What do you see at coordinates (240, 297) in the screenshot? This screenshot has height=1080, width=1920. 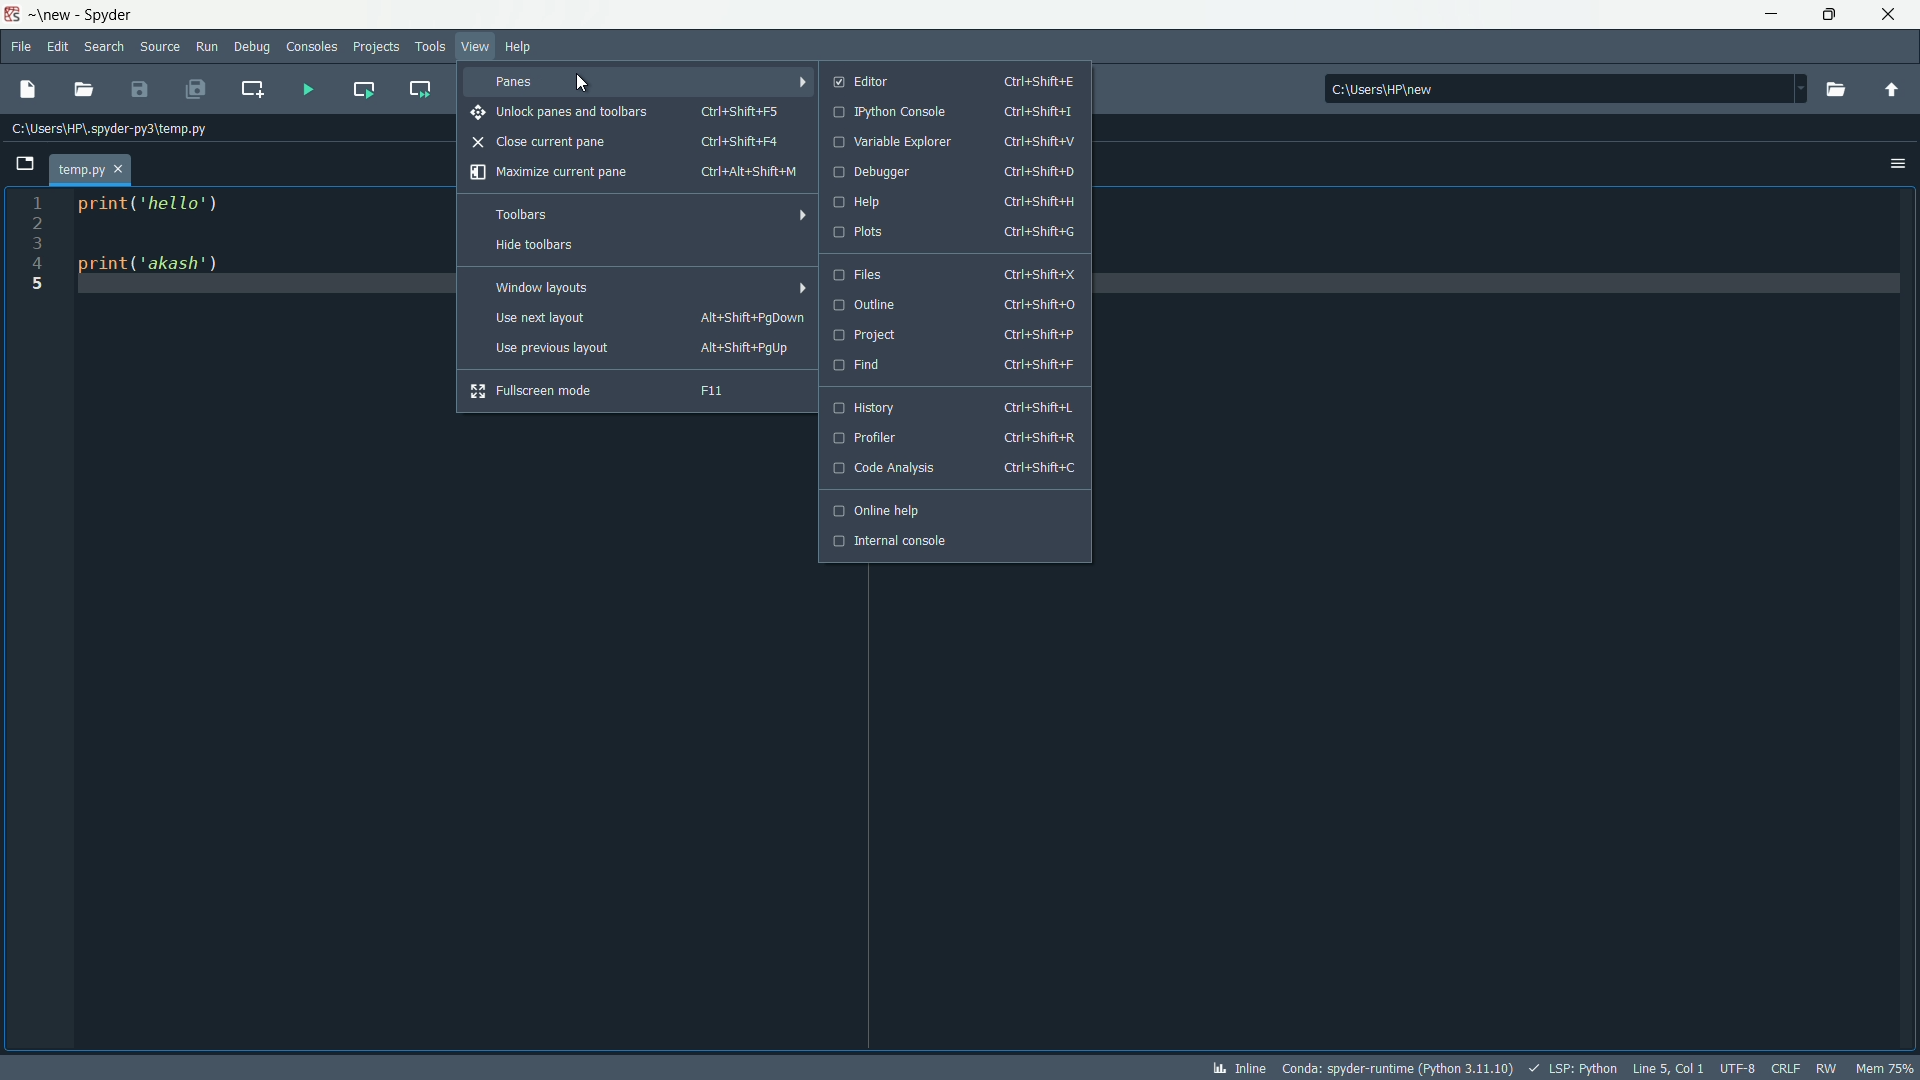 I see `print('hello')  print('akash')` at bounding box center [240, 297].